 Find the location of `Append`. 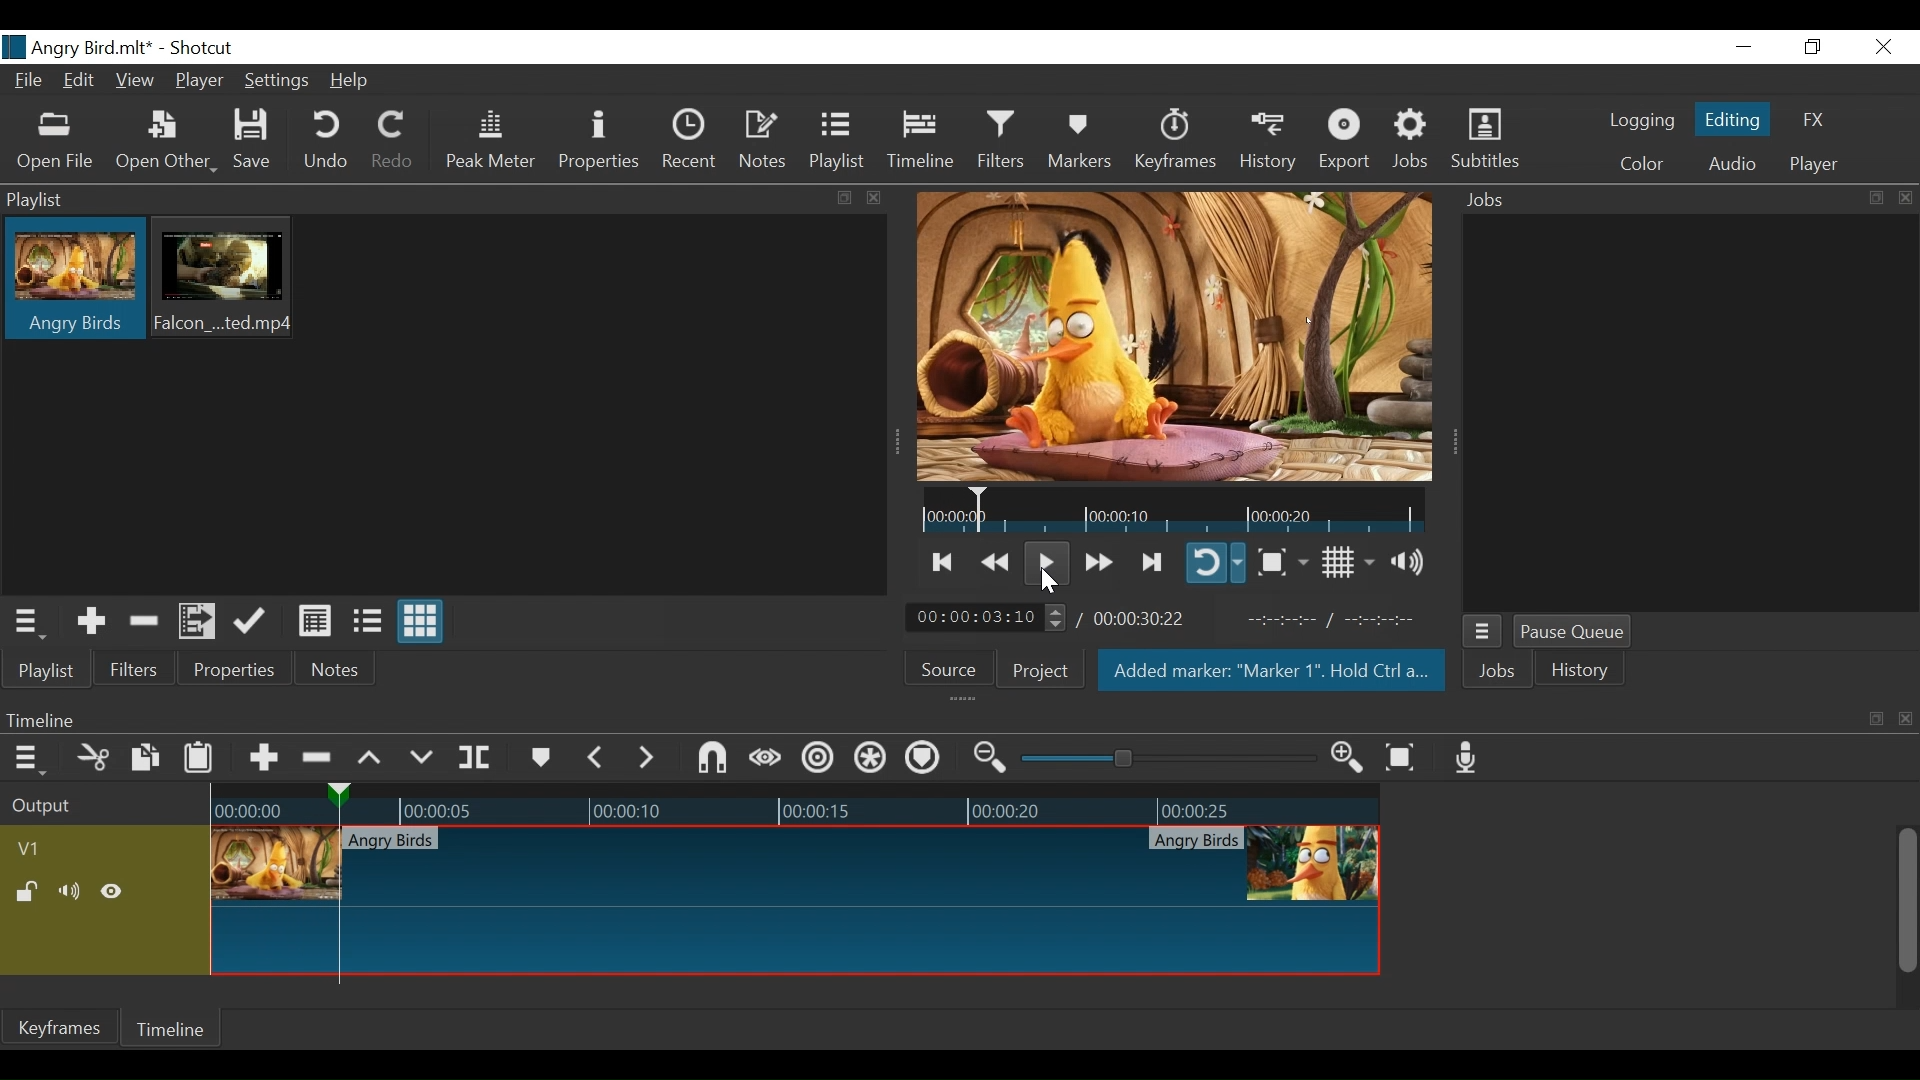

Append is located at coordinates (265, 755).